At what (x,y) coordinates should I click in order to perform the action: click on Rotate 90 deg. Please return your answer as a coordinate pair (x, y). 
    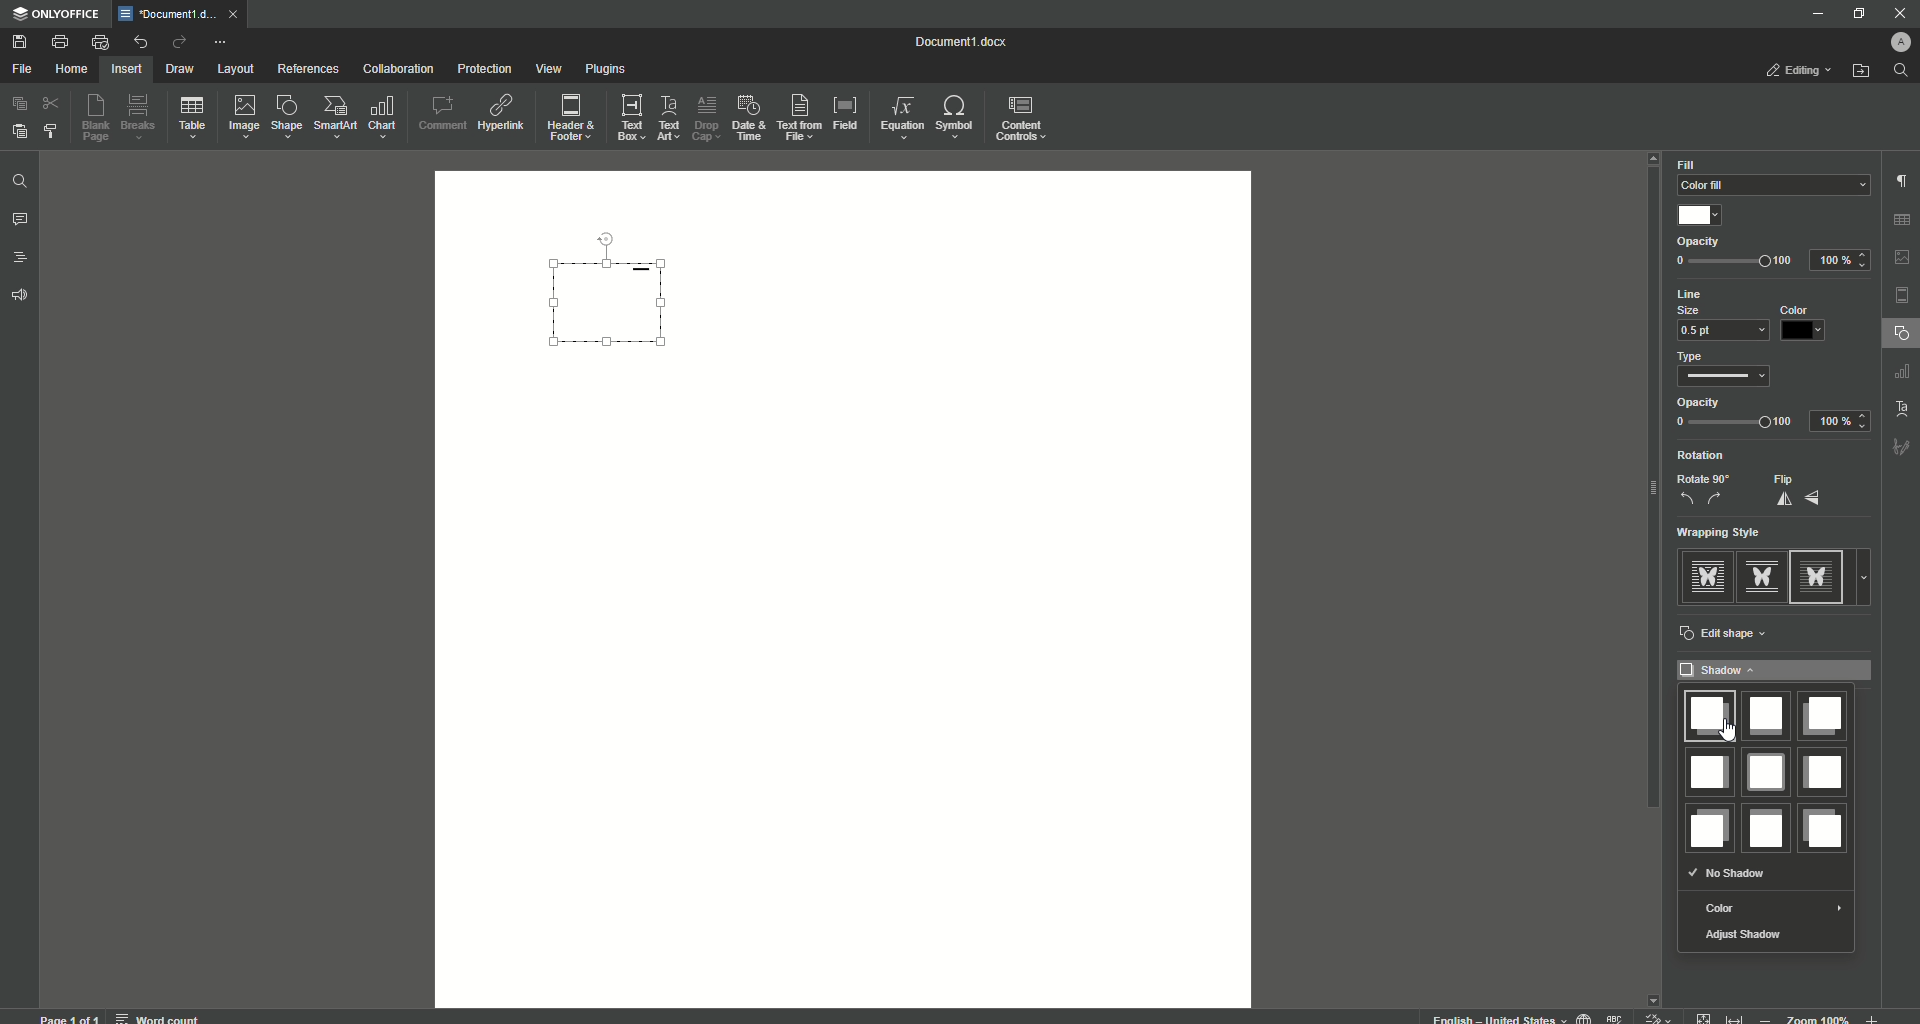
    Looking at the image, I should click on (1703, 490).